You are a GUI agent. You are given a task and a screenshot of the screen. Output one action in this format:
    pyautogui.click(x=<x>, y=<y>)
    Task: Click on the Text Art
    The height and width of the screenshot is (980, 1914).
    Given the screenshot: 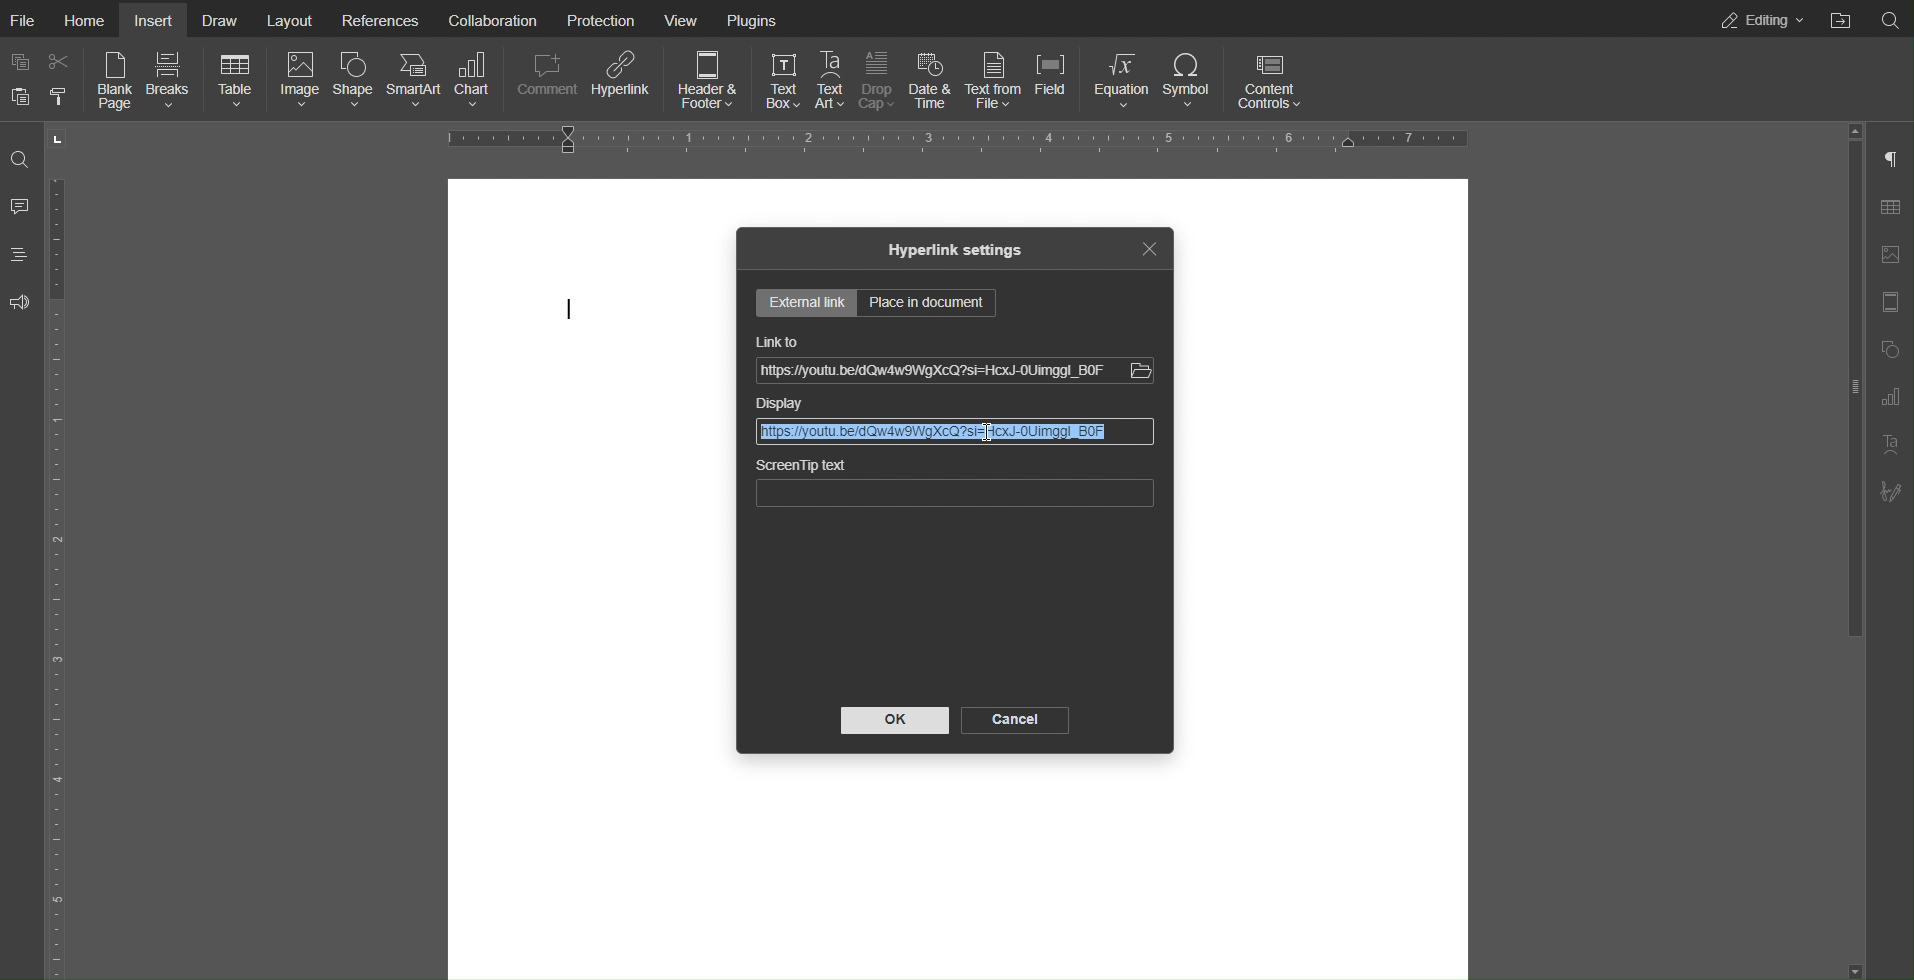 What is the action you would take?
    pyautogui.click(x=832, y=81)
    